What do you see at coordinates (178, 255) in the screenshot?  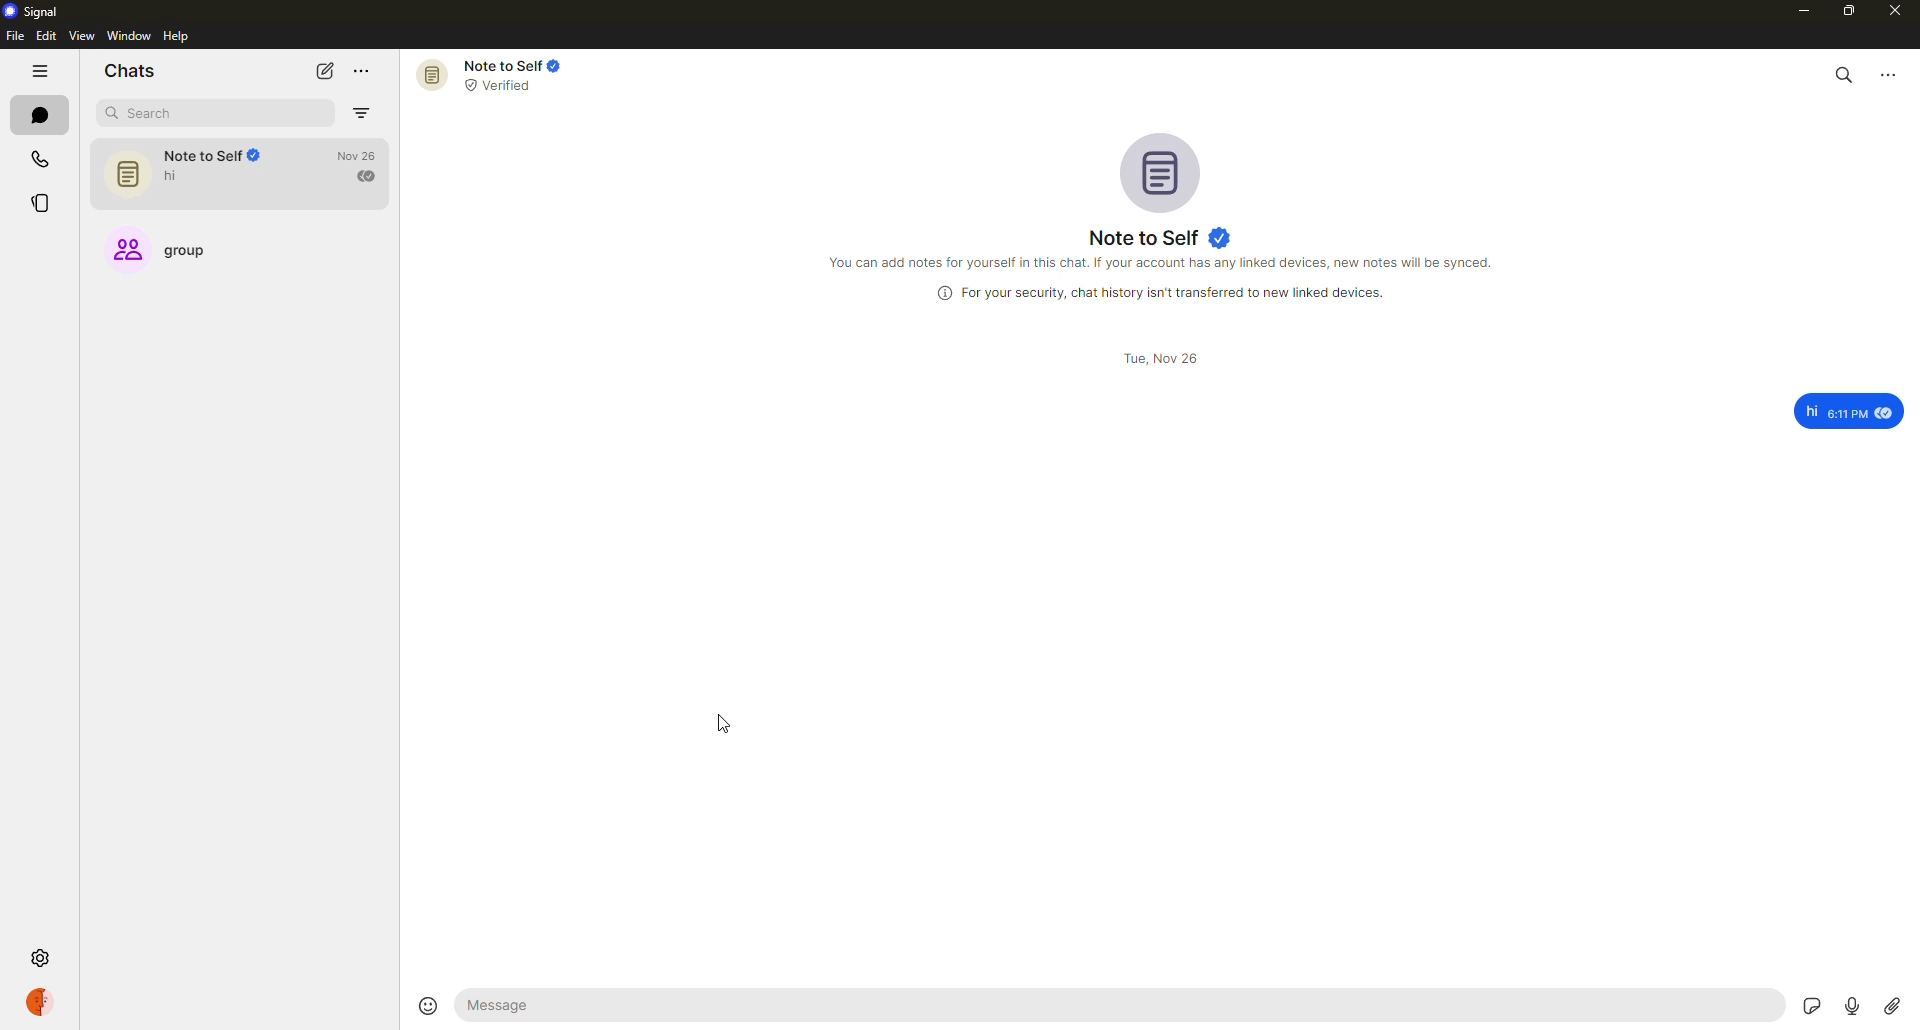 I see `group` at bounding box center [178, 255].